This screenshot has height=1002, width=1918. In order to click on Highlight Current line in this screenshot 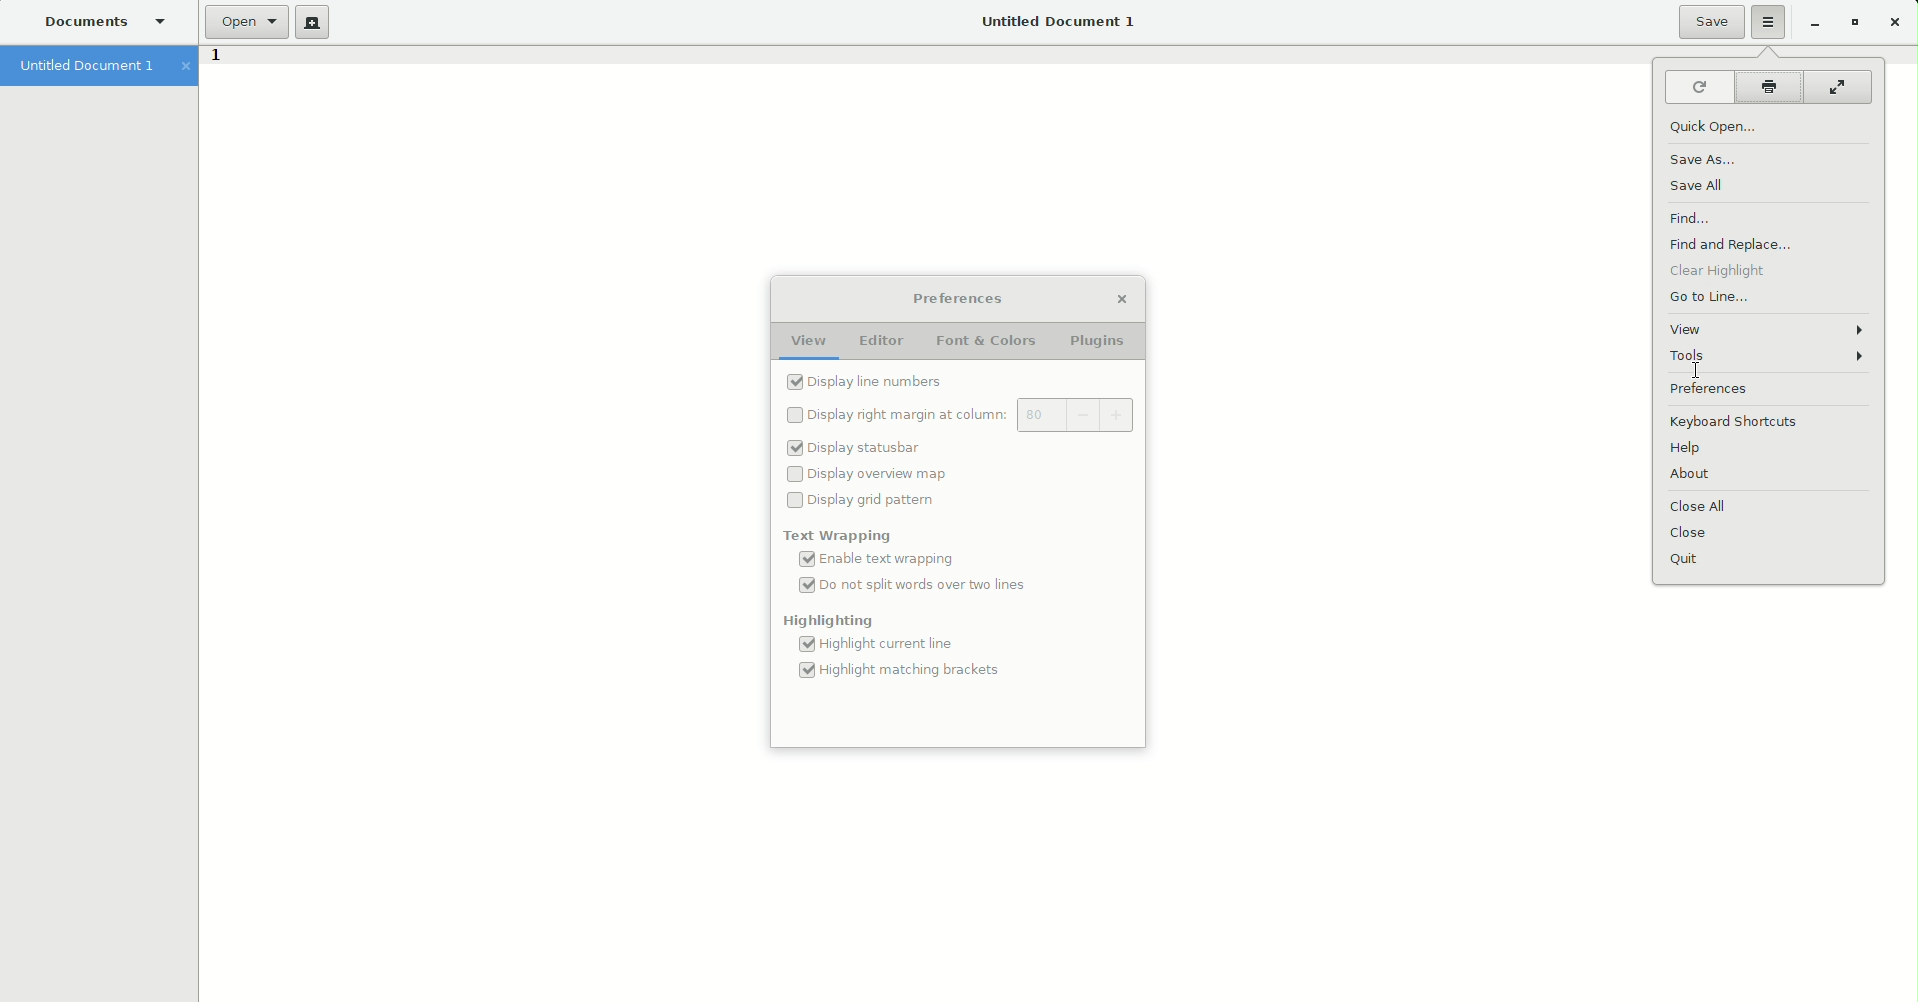, I will do `click(873, 645)`.